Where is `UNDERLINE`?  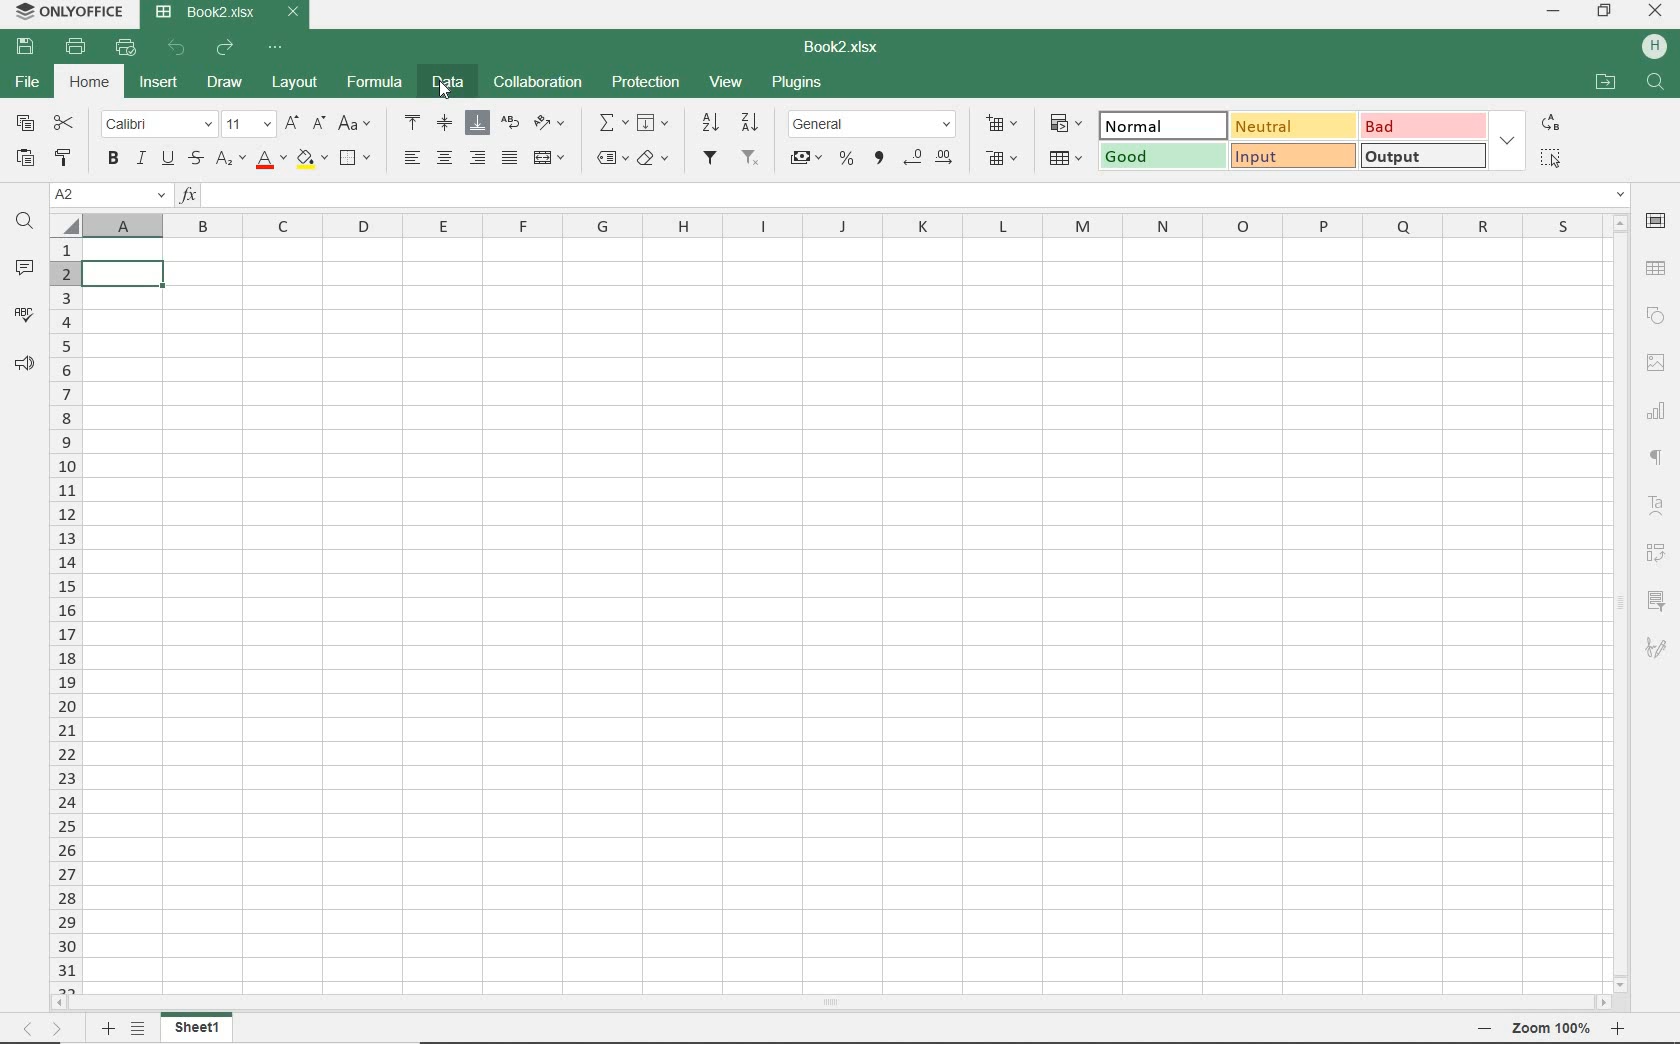 UNDERLINE is located at coordinates (166, 159).